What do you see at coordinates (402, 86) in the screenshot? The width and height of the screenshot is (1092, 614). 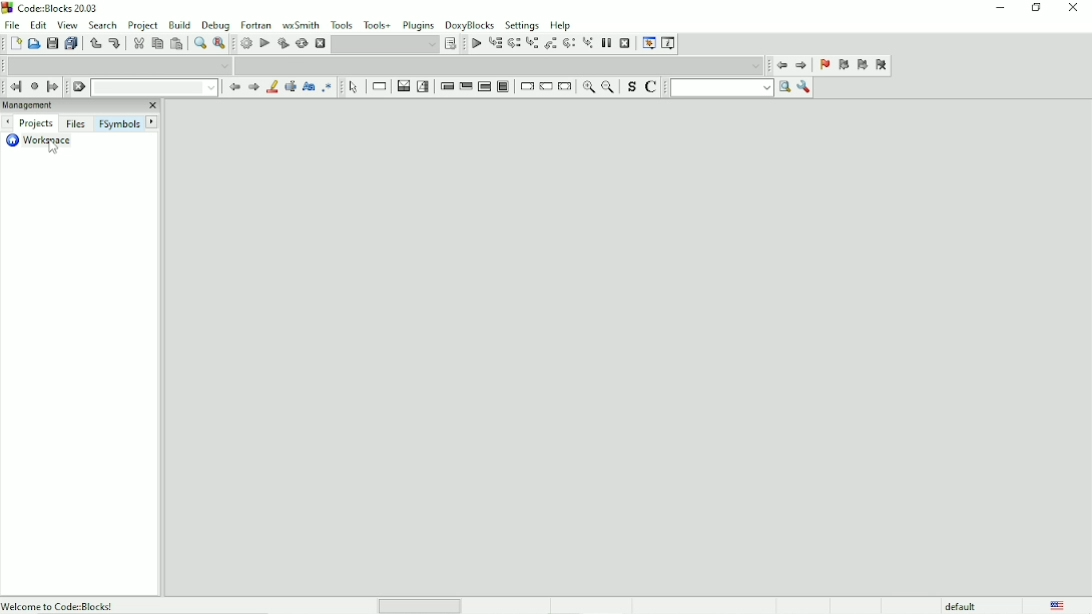 I see `Decision` at bounding box center [402, 86].